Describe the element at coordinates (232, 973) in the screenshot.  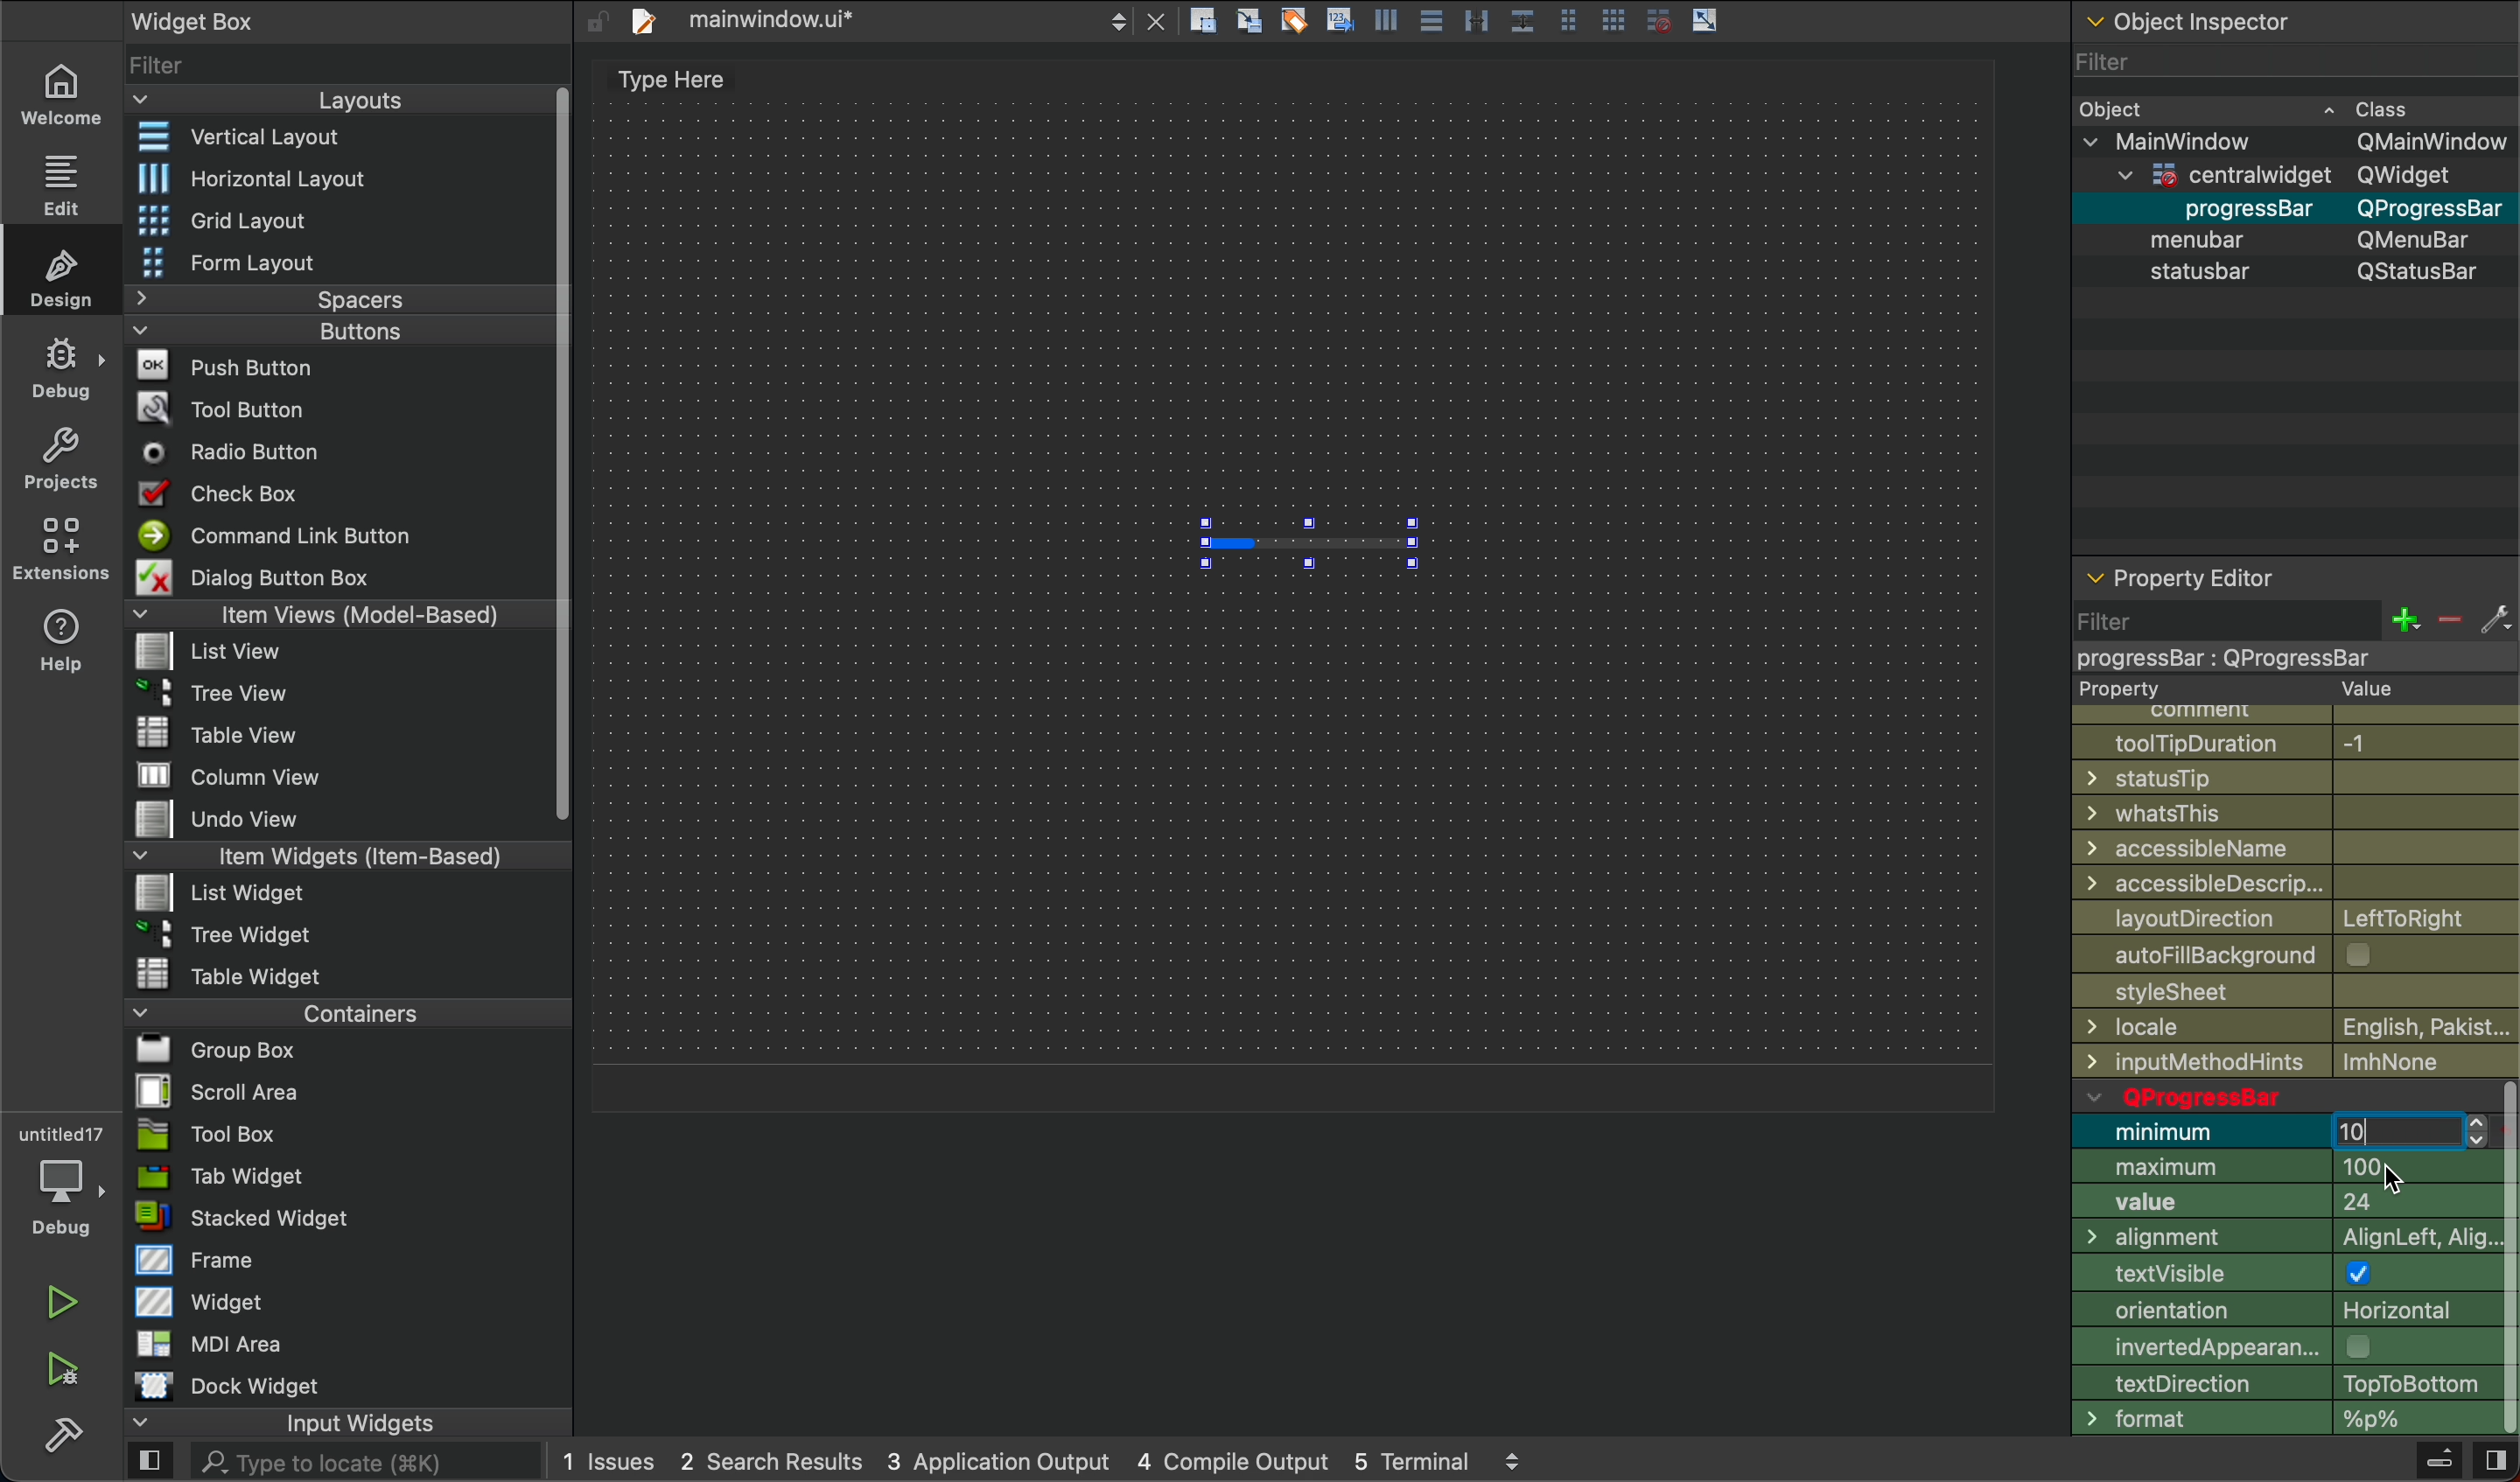
I see `File` at that location.